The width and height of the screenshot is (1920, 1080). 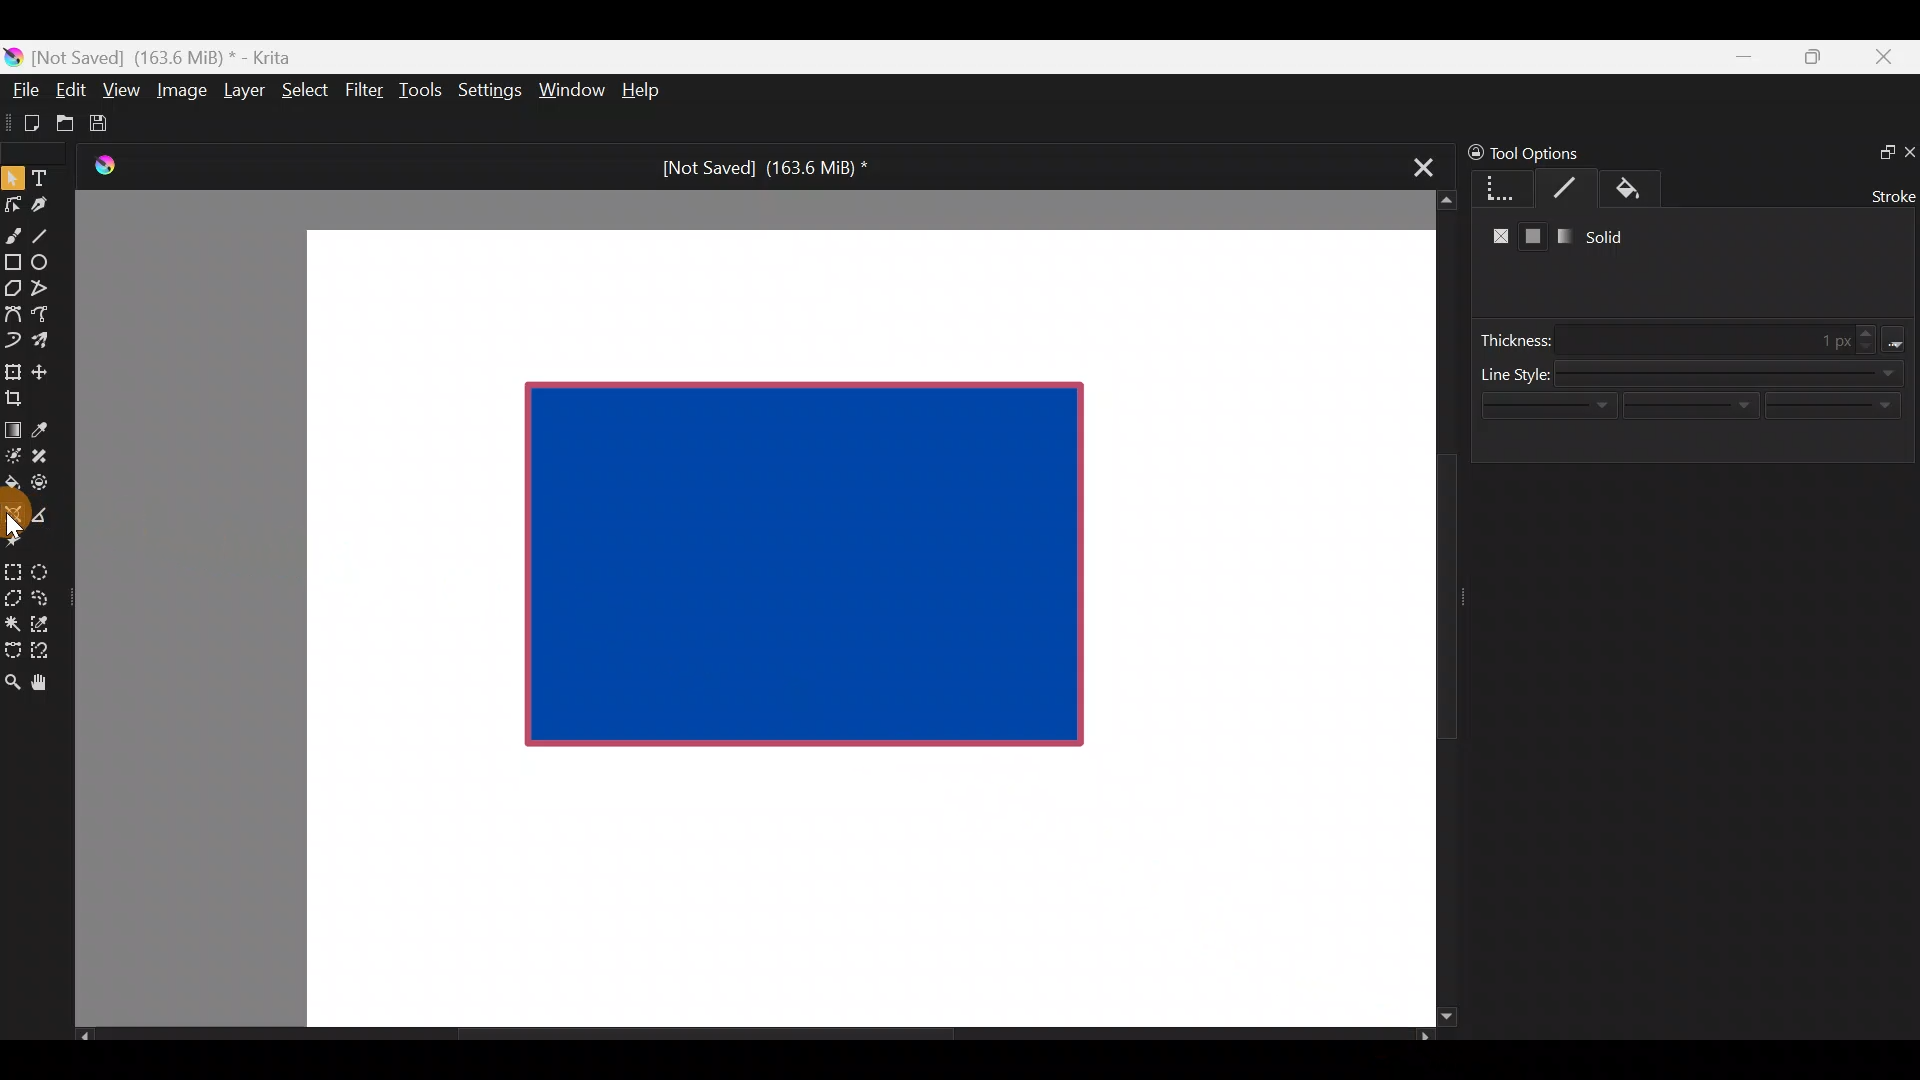 I want to click on Transform a layer/selection, so click(x=12, y=368).